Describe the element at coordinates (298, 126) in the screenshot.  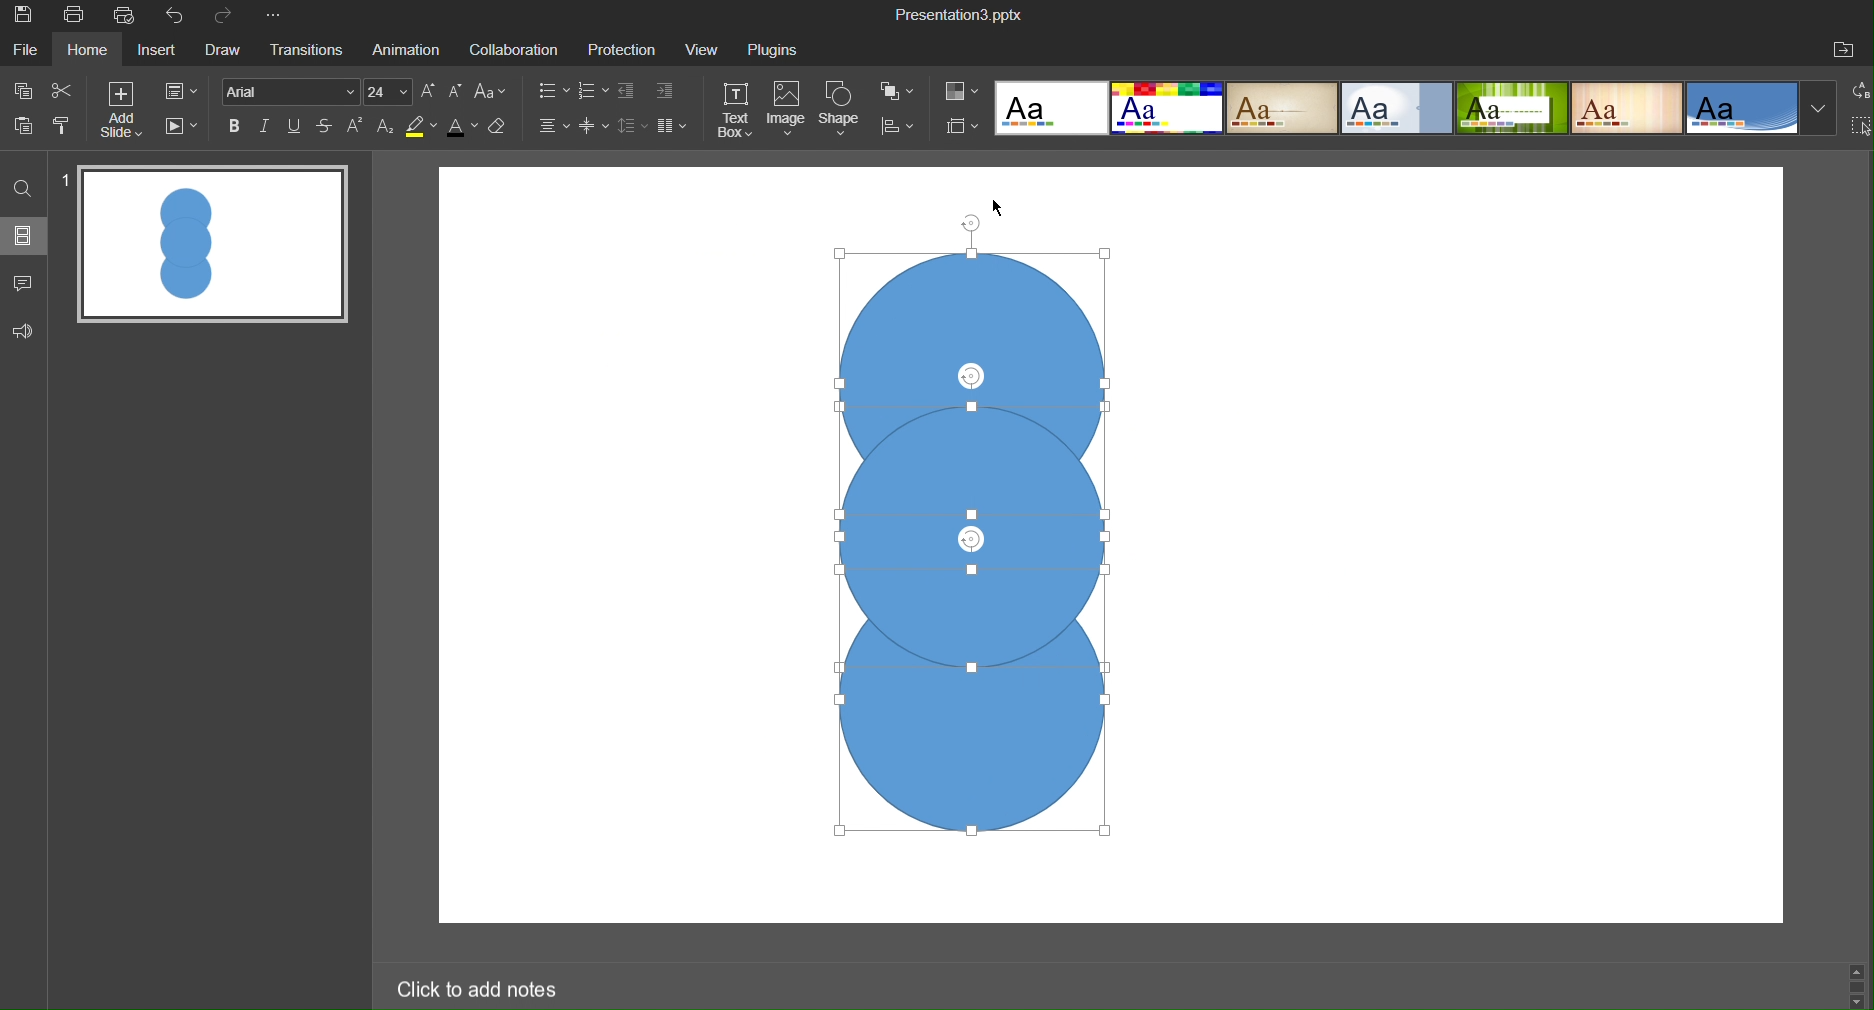
I see `Underline` at that location.